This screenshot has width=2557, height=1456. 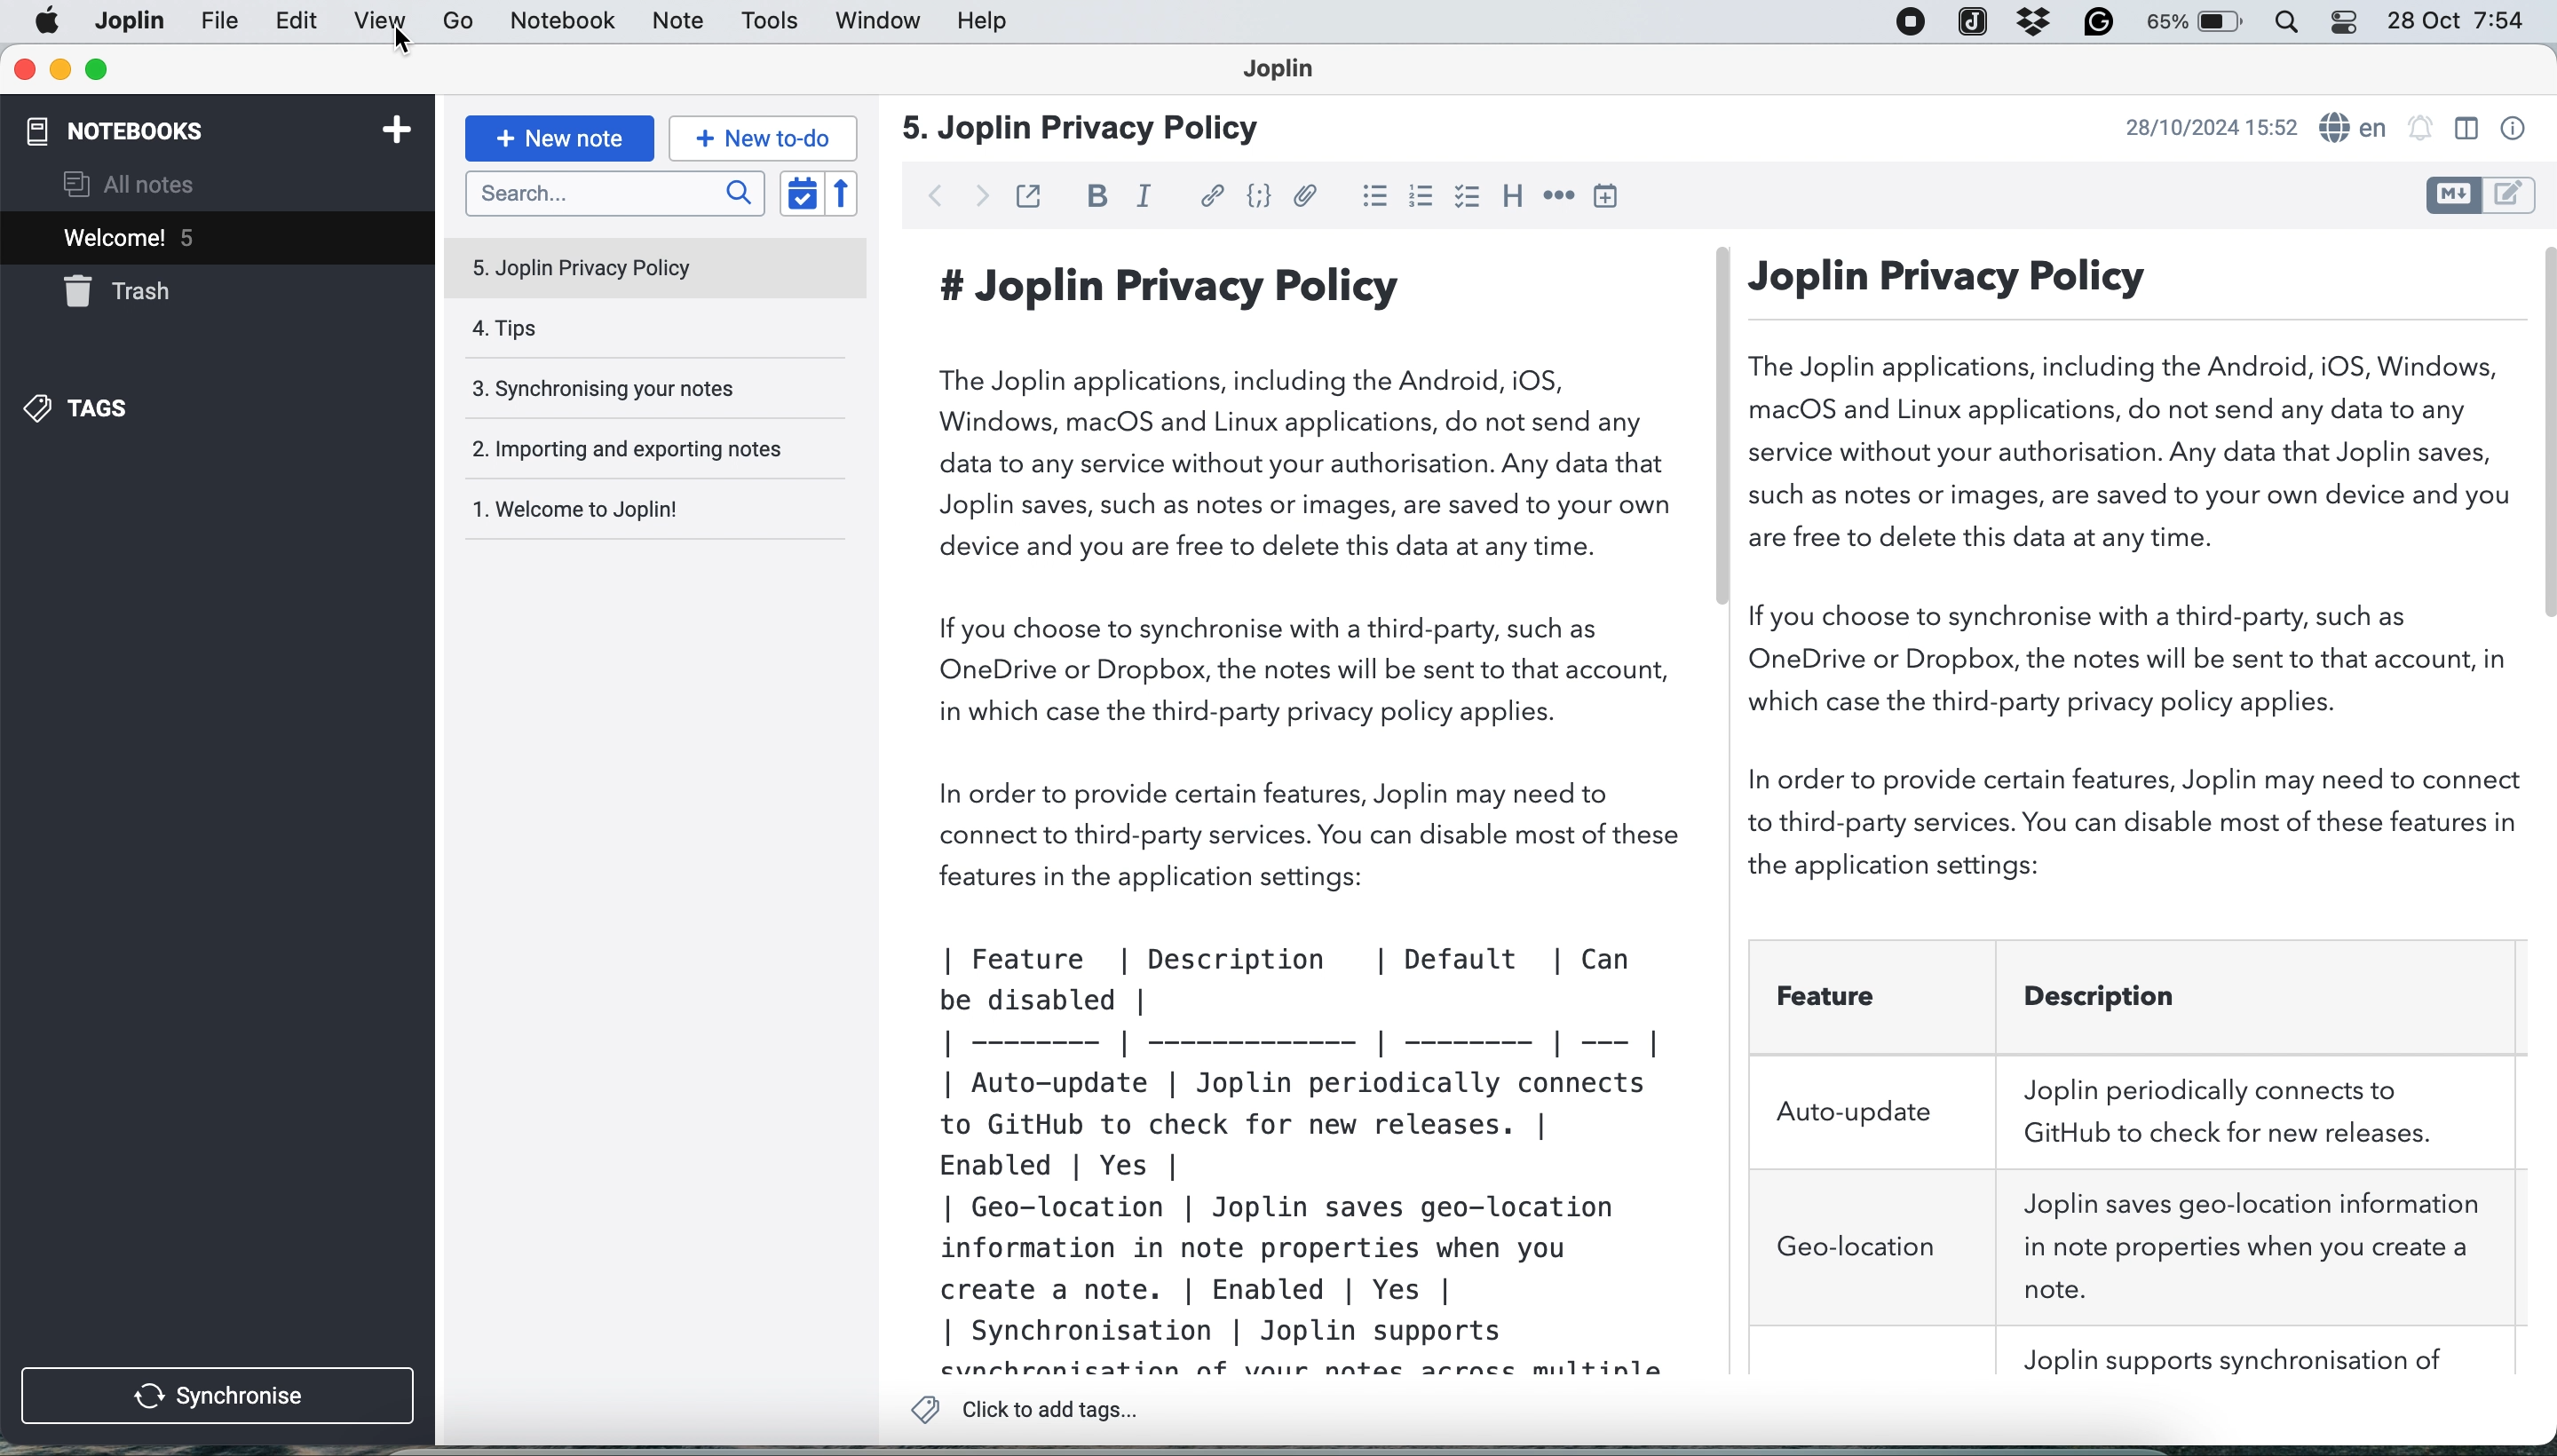 I want to click on maximise, so click(x=95, y=69).